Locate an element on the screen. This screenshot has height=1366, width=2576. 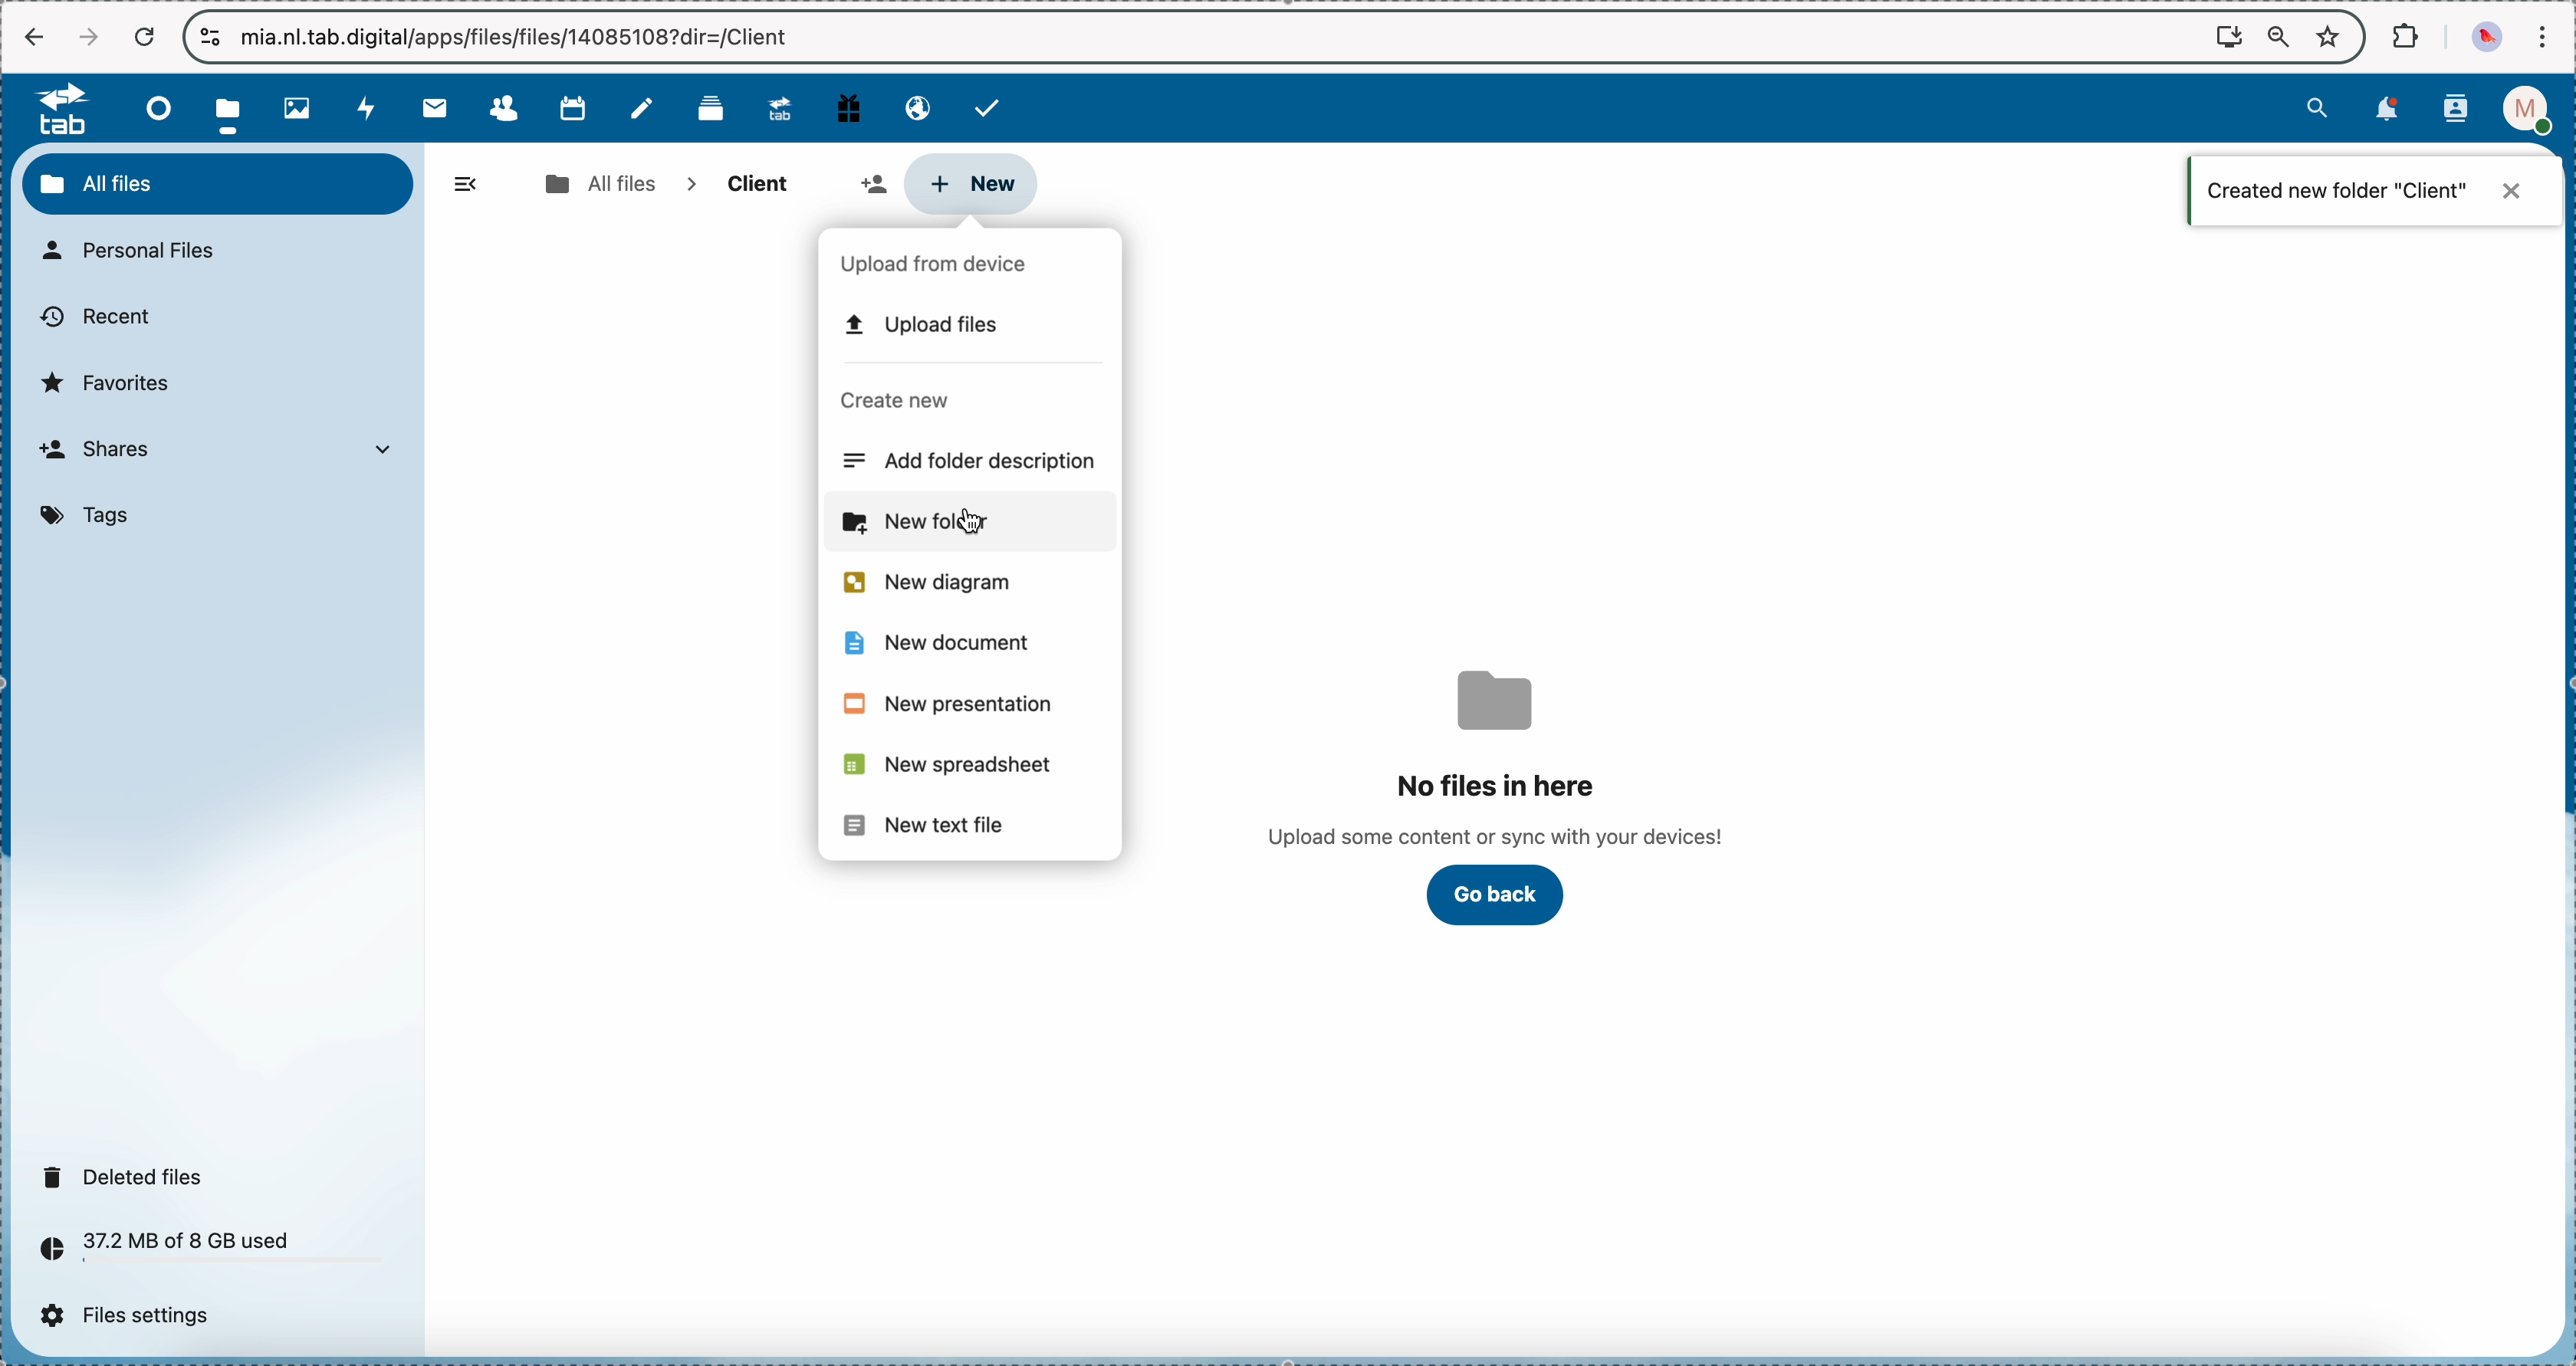
click on new button is located at coordinates (969, 184).